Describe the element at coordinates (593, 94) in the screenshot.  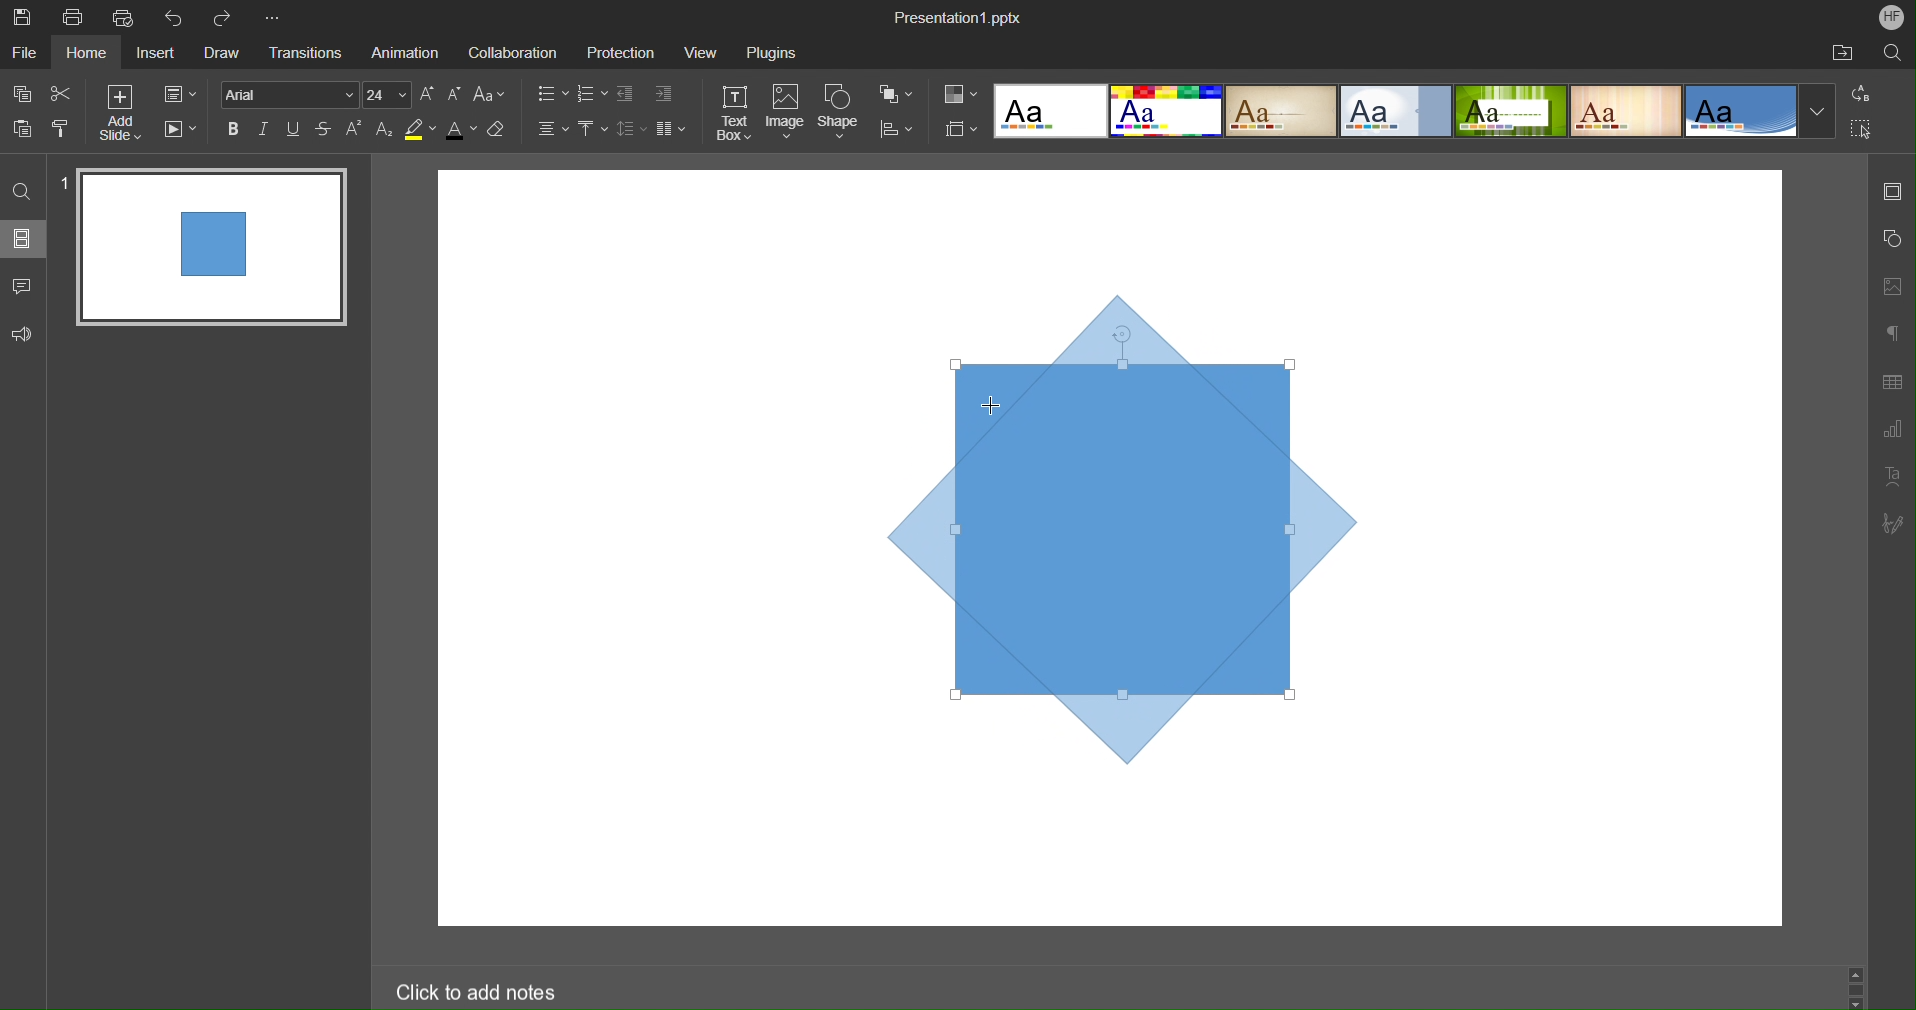
I see `Number List` at that location.